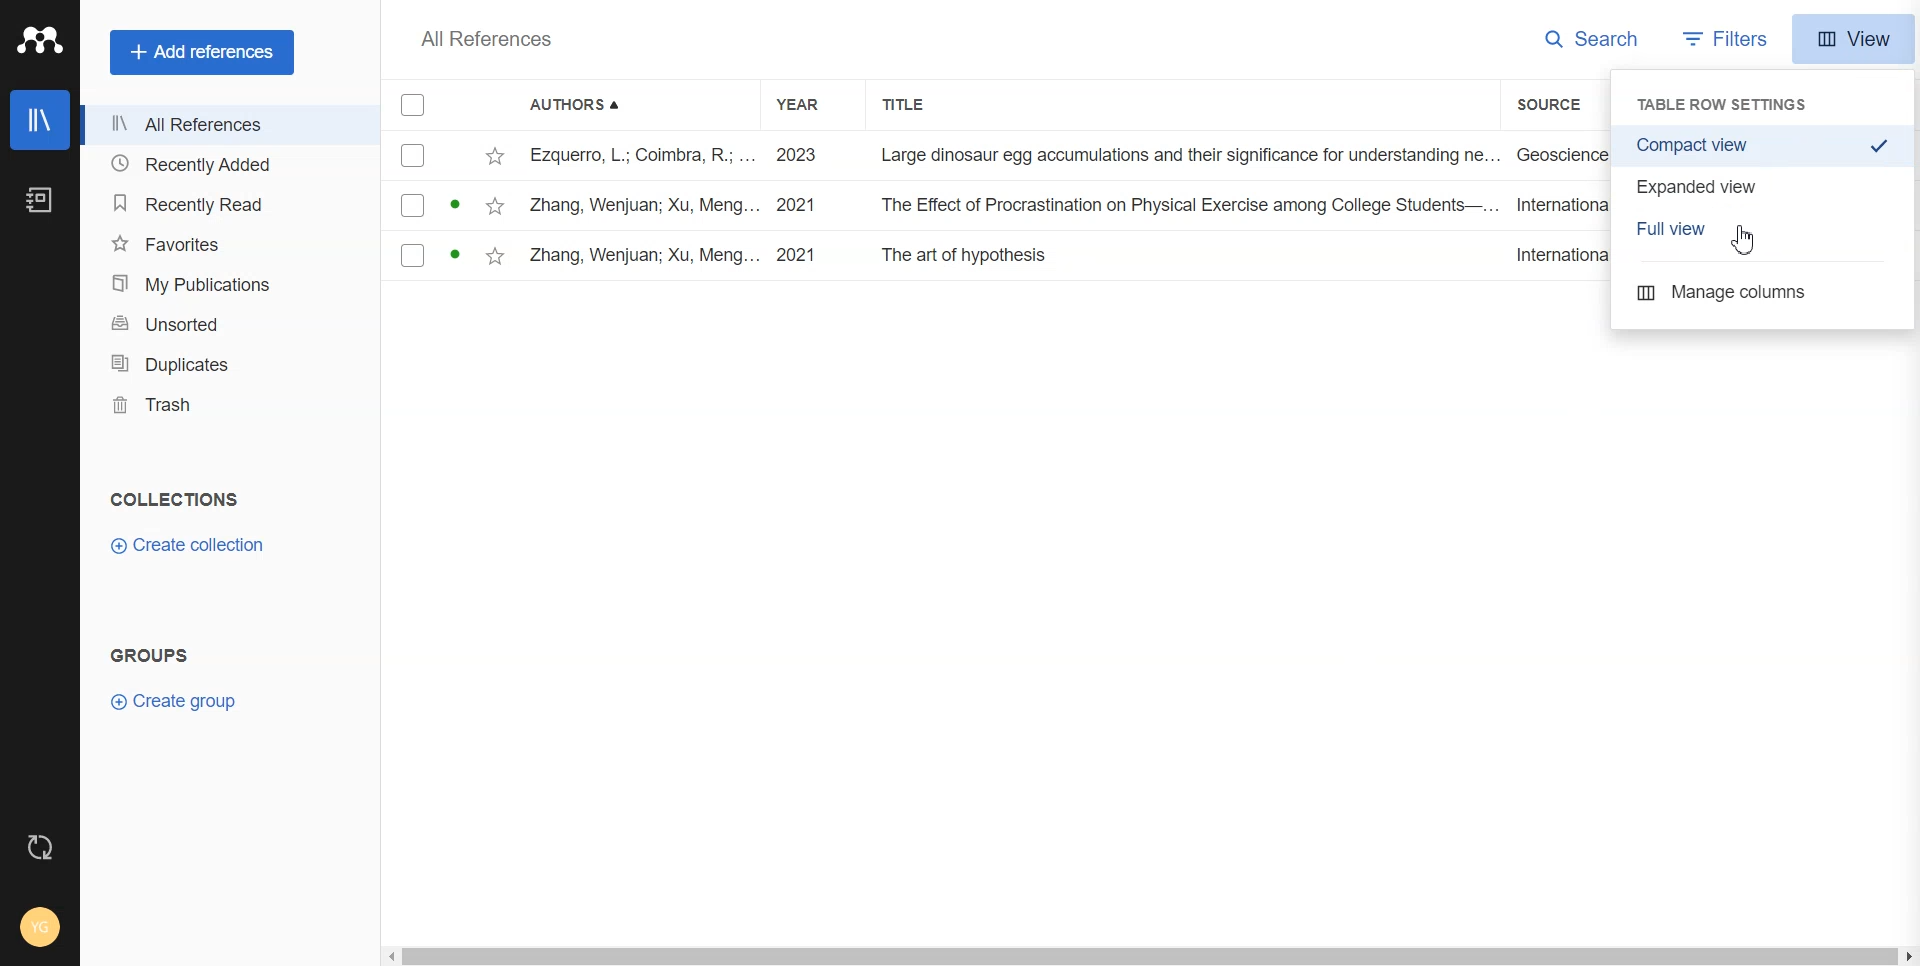 The height and width of the screenshot is (966, 1920). Describe the element at coordinates (196, 544) in the screenshot. I see `Create collection` at that location.